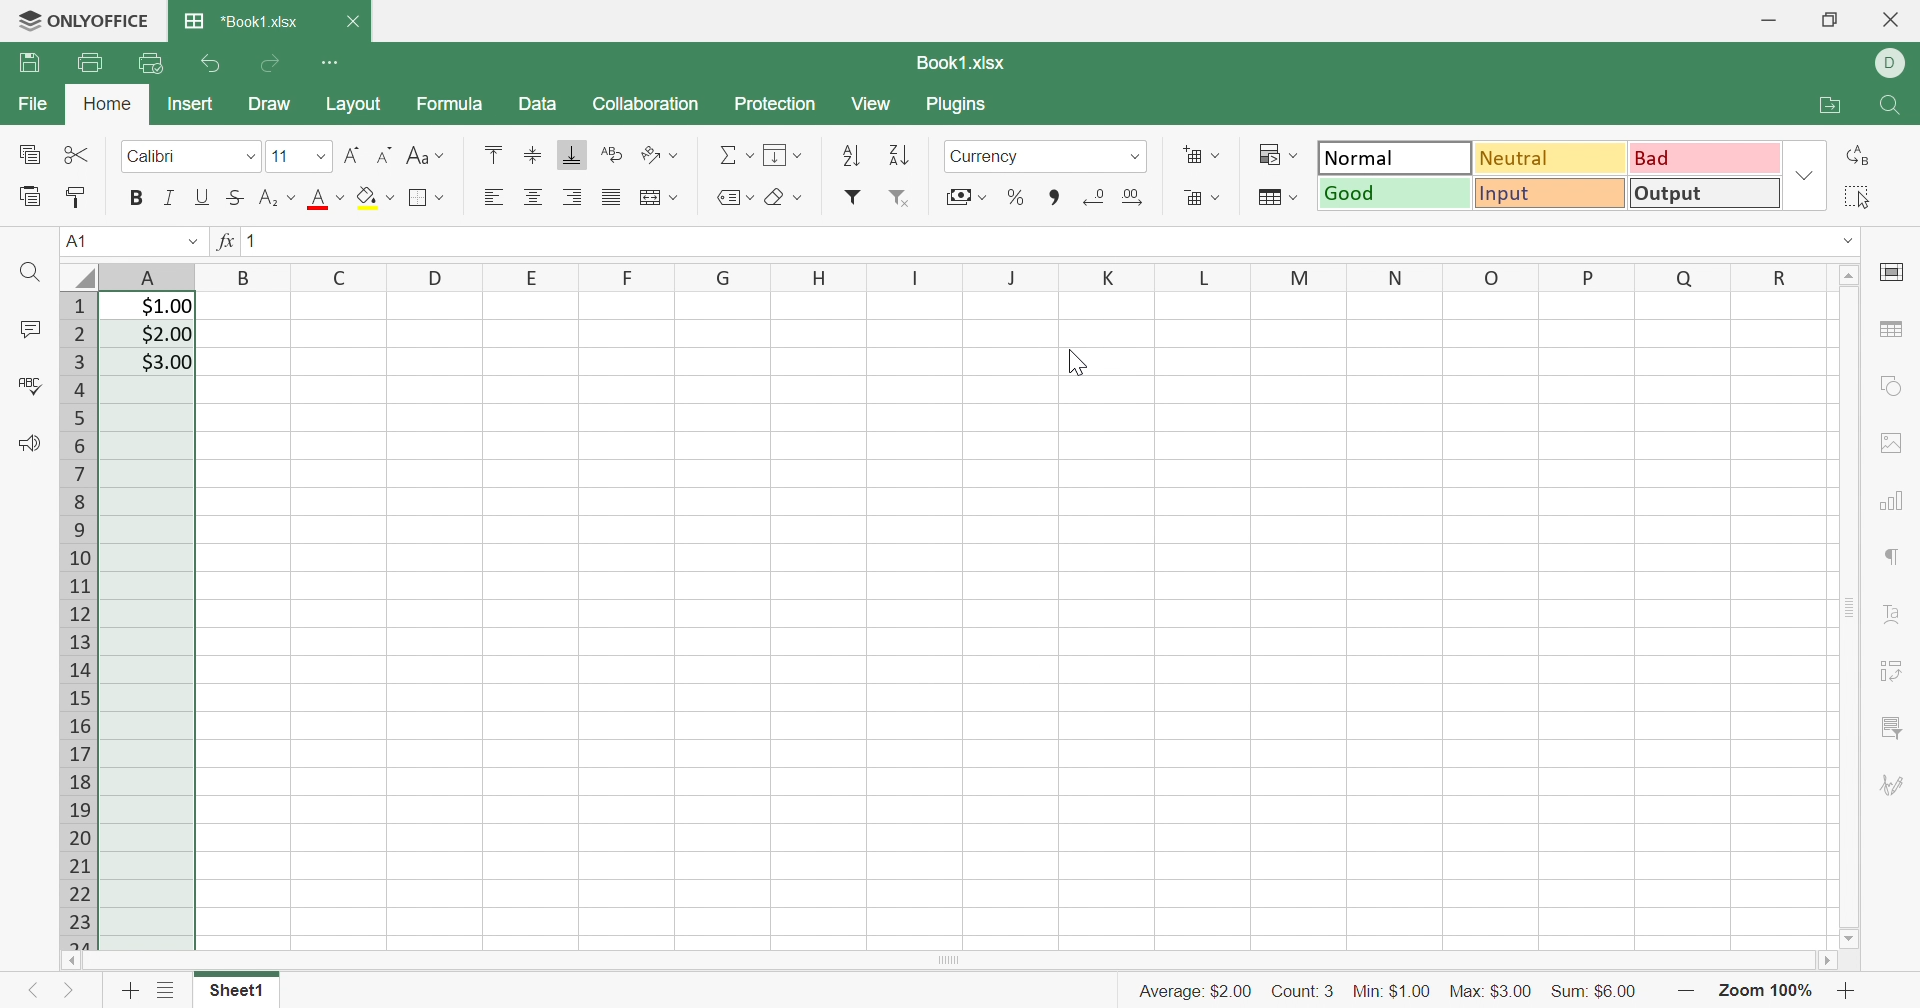 The width and height of the screenshot is (1920, 1008). Describe the element at coordinates (1075, 361) in the screenshot. I see `Cursor` at that location.